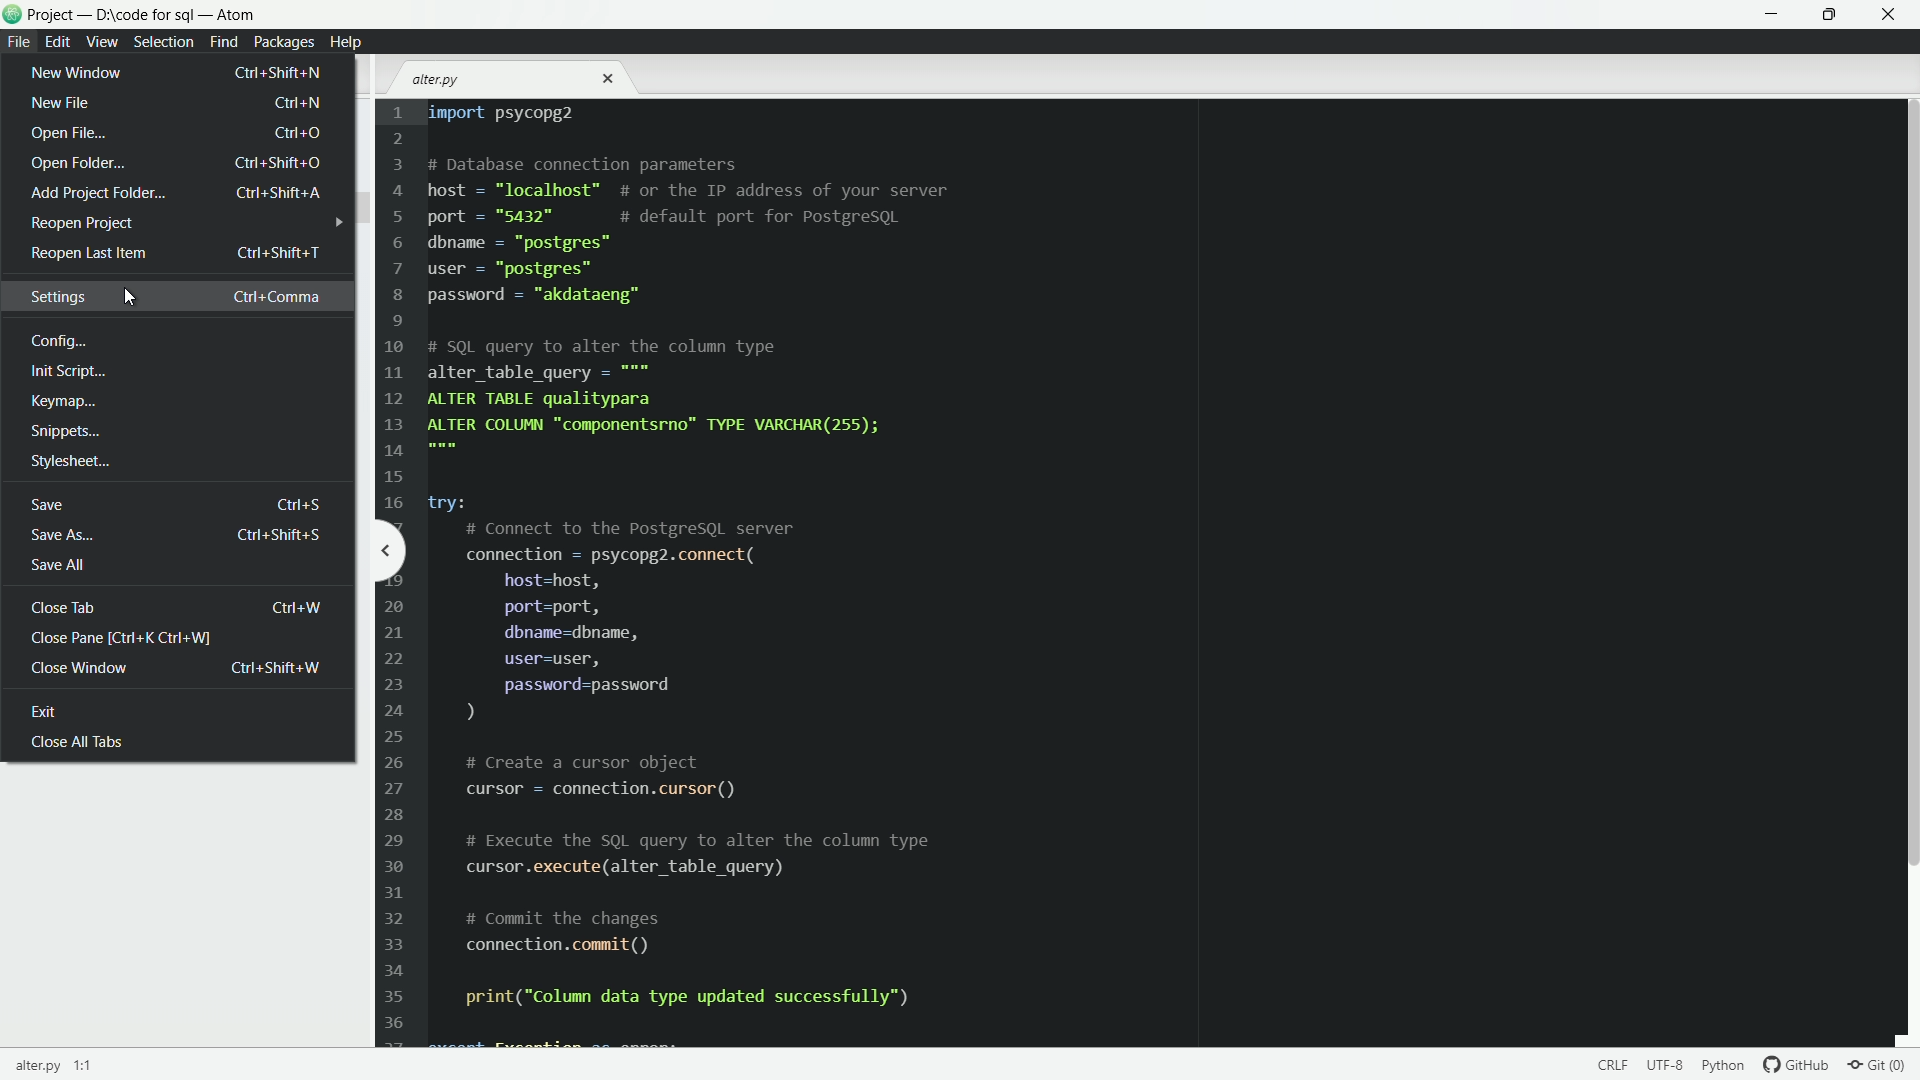  Describe the element at coordinates (176, 104) in the screenshot. I see `new file` at that location.